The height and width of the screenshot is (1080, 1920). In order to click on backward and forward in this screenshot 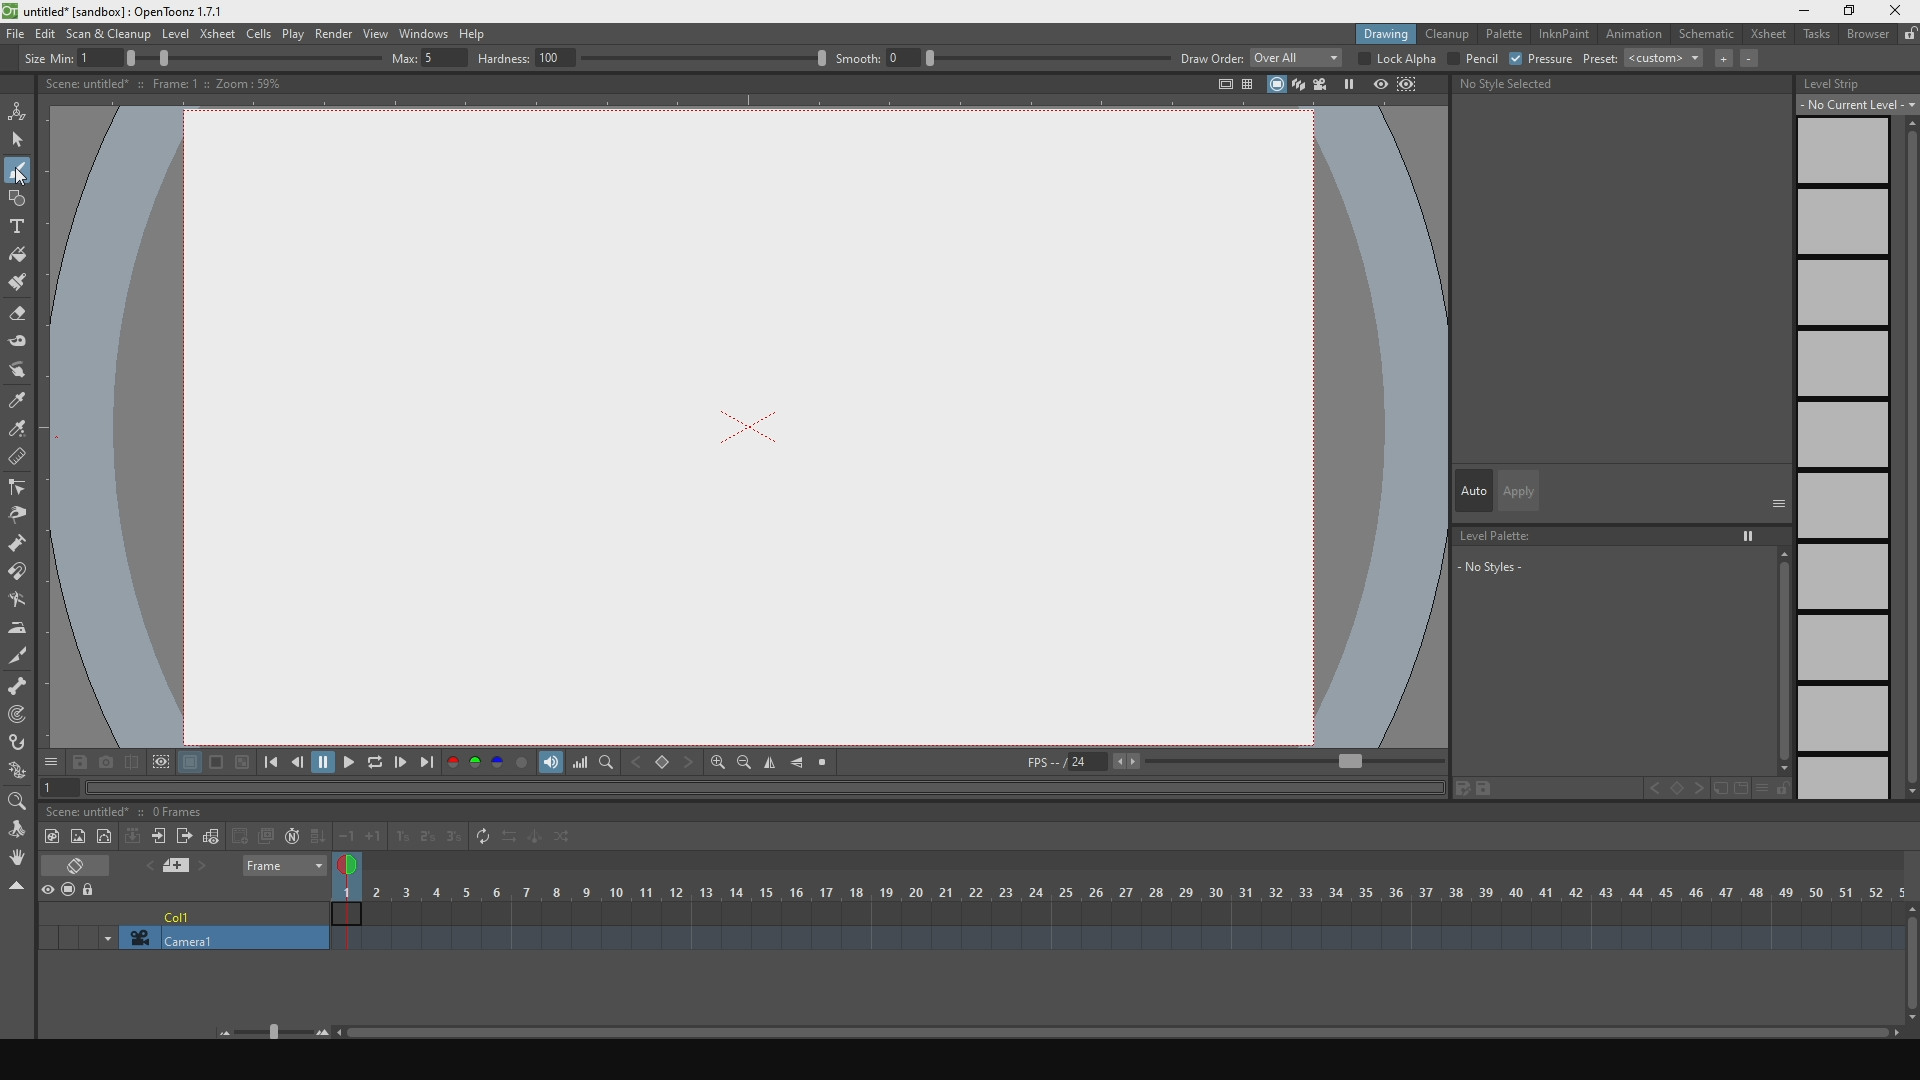, I will do `click(664, 763)`.